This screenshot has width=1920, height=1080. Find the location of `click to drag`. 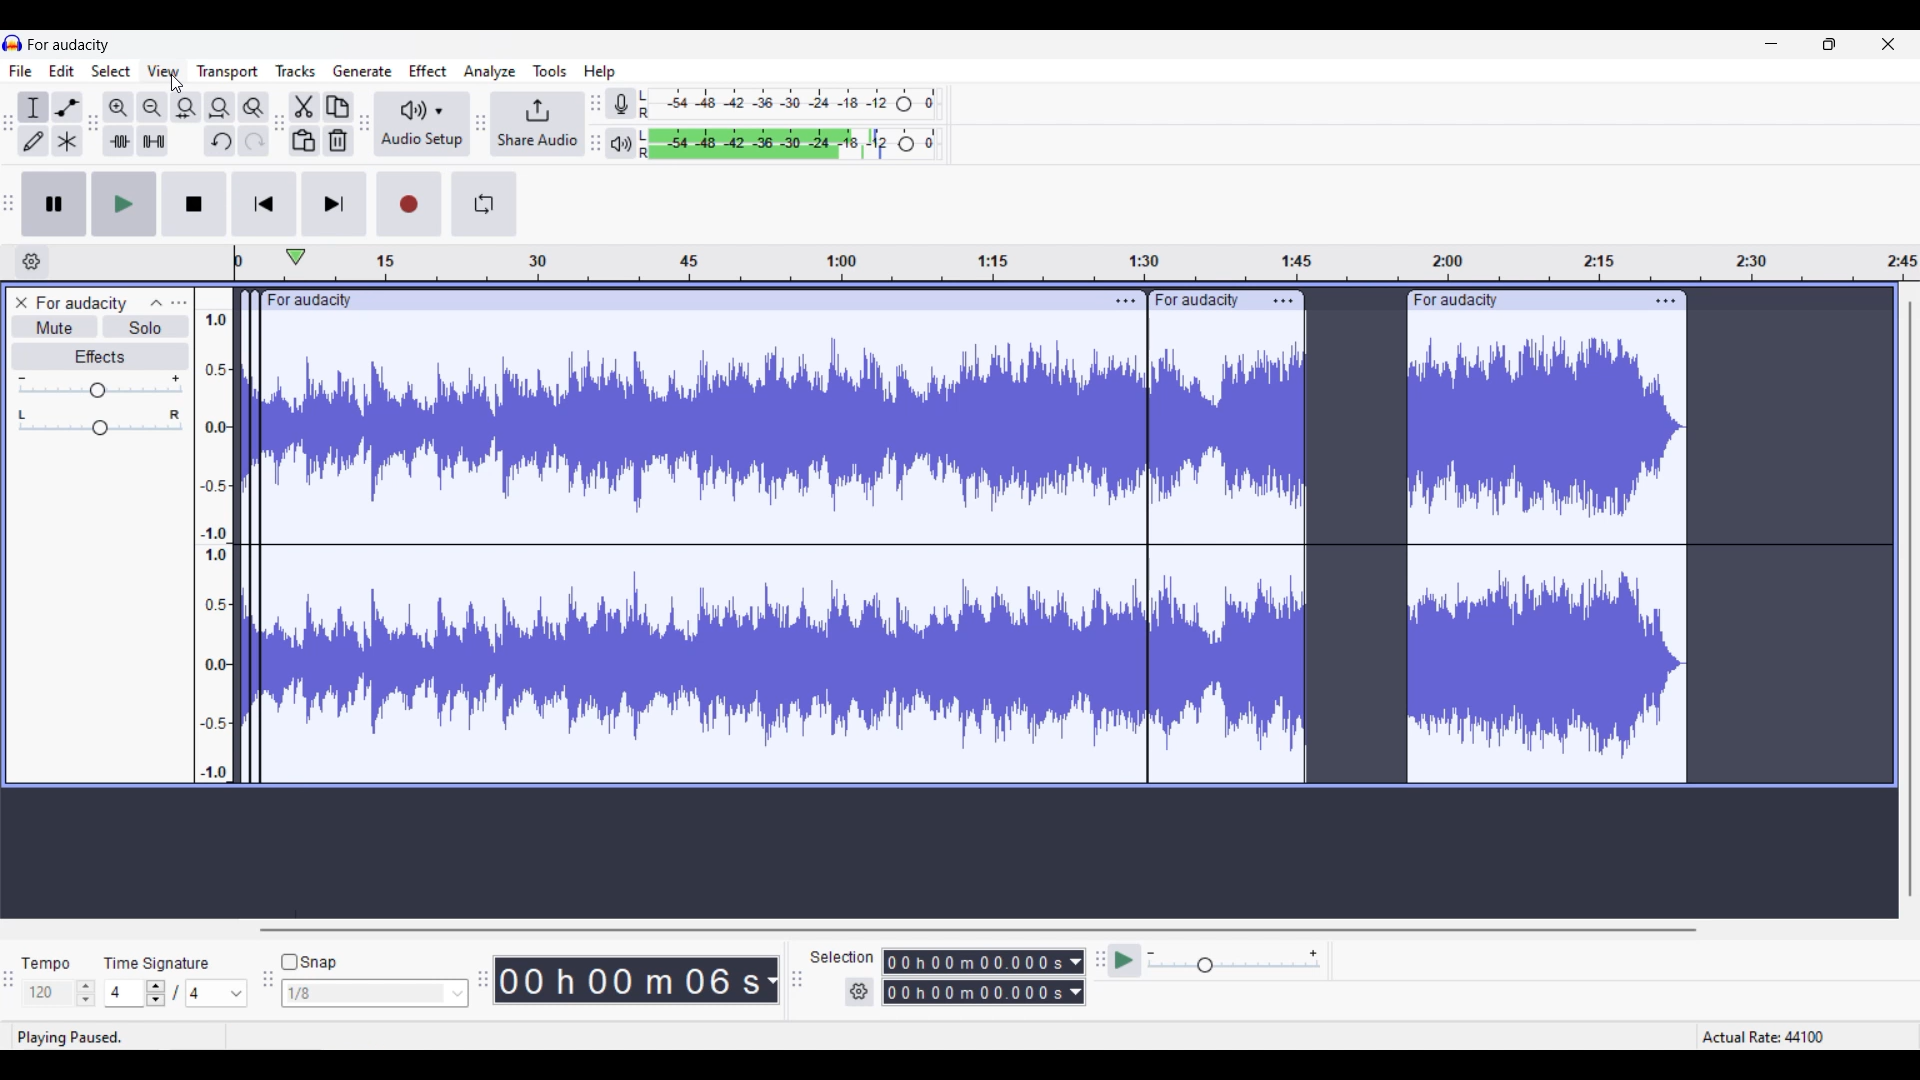

click to drag is located at coordinates (669, 300).